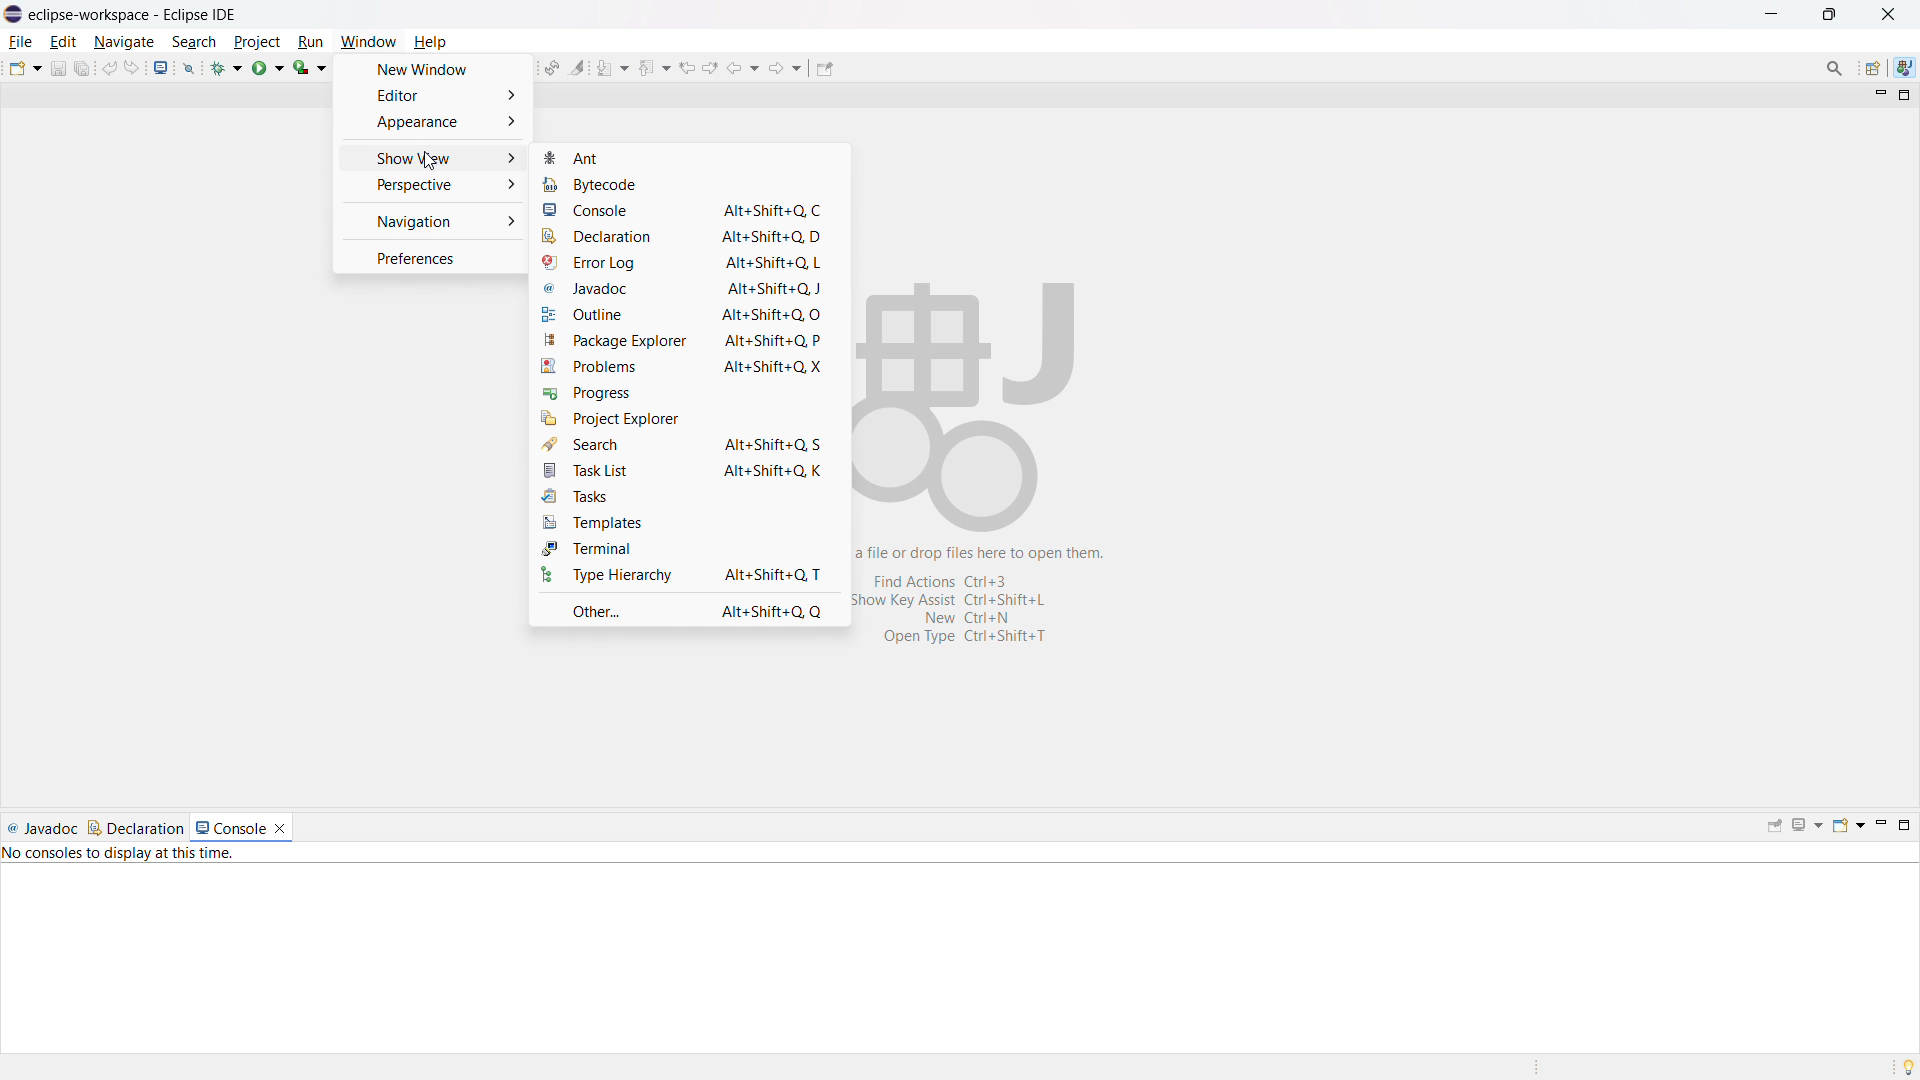 The width and height of the screenshot is (1920, 1080). Describe the element at coordinates (1833, 69) in the screenshot. I see `access commands and other items` at that location.